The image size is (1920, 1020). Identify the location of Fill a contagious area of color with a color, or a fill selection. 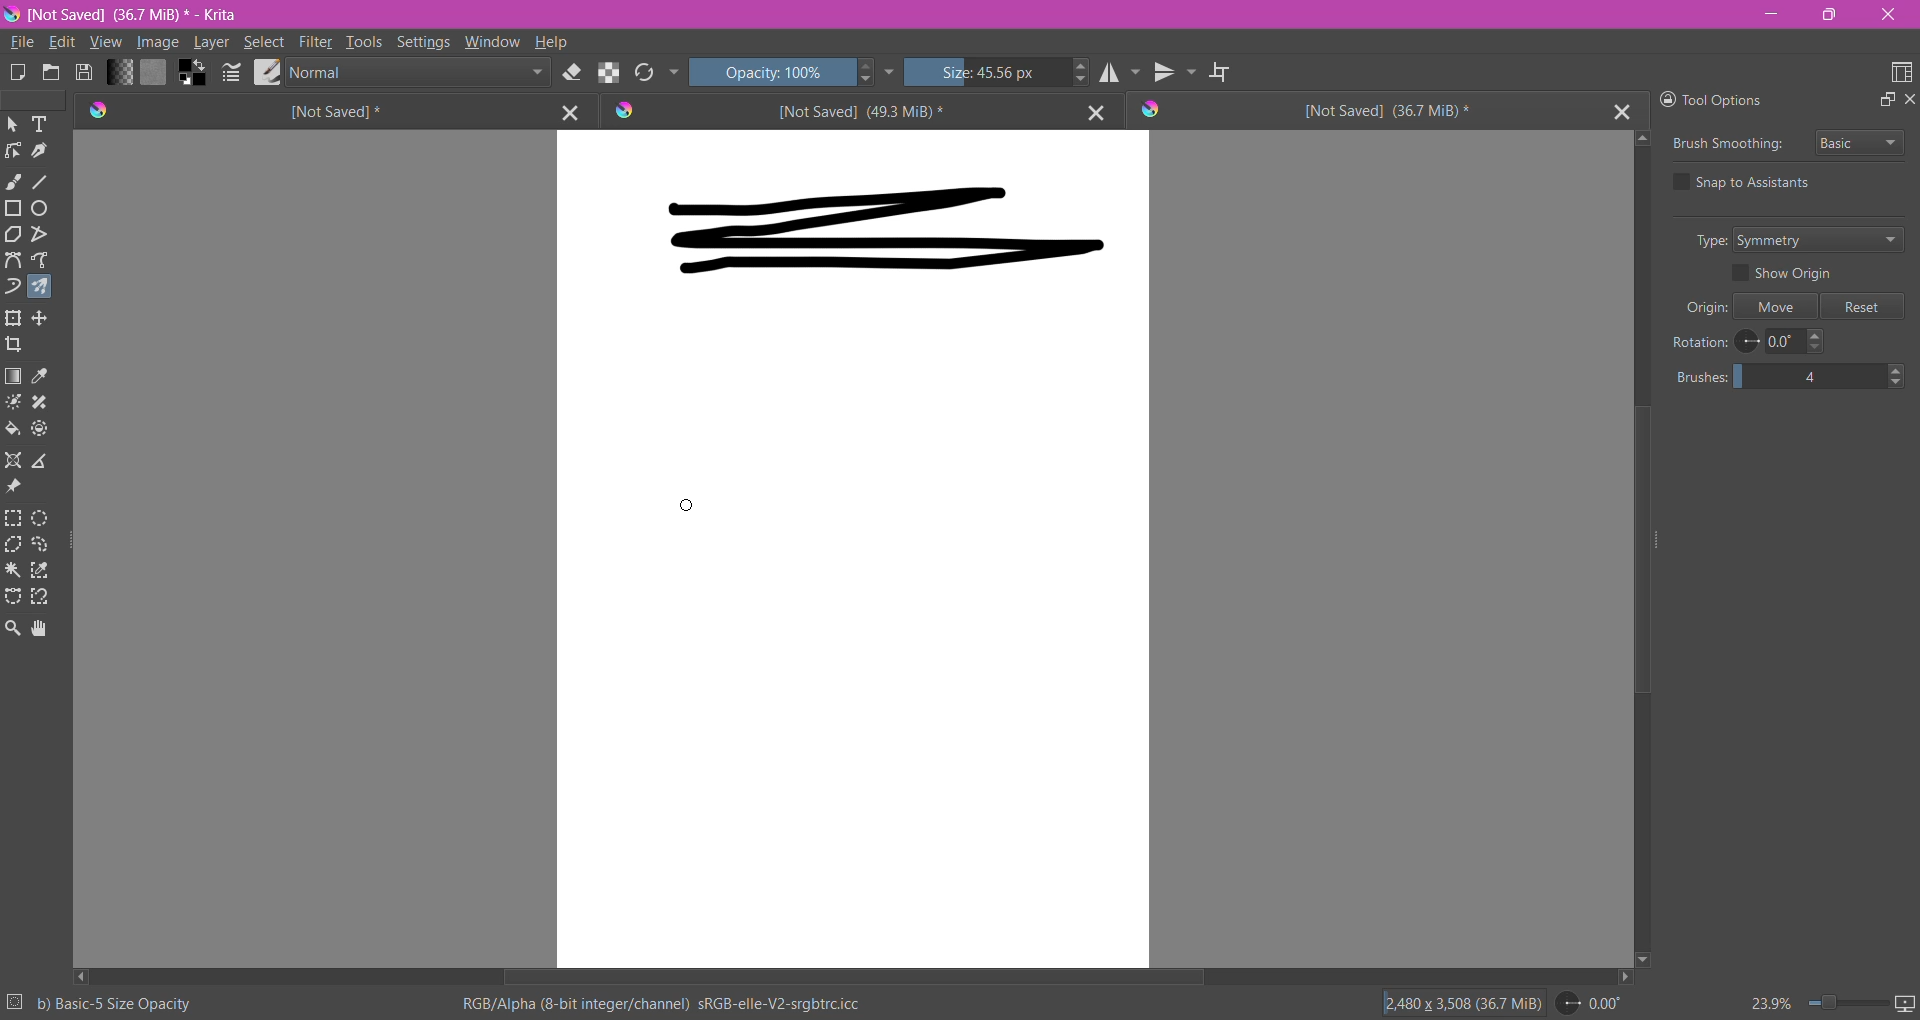
(14, 429).